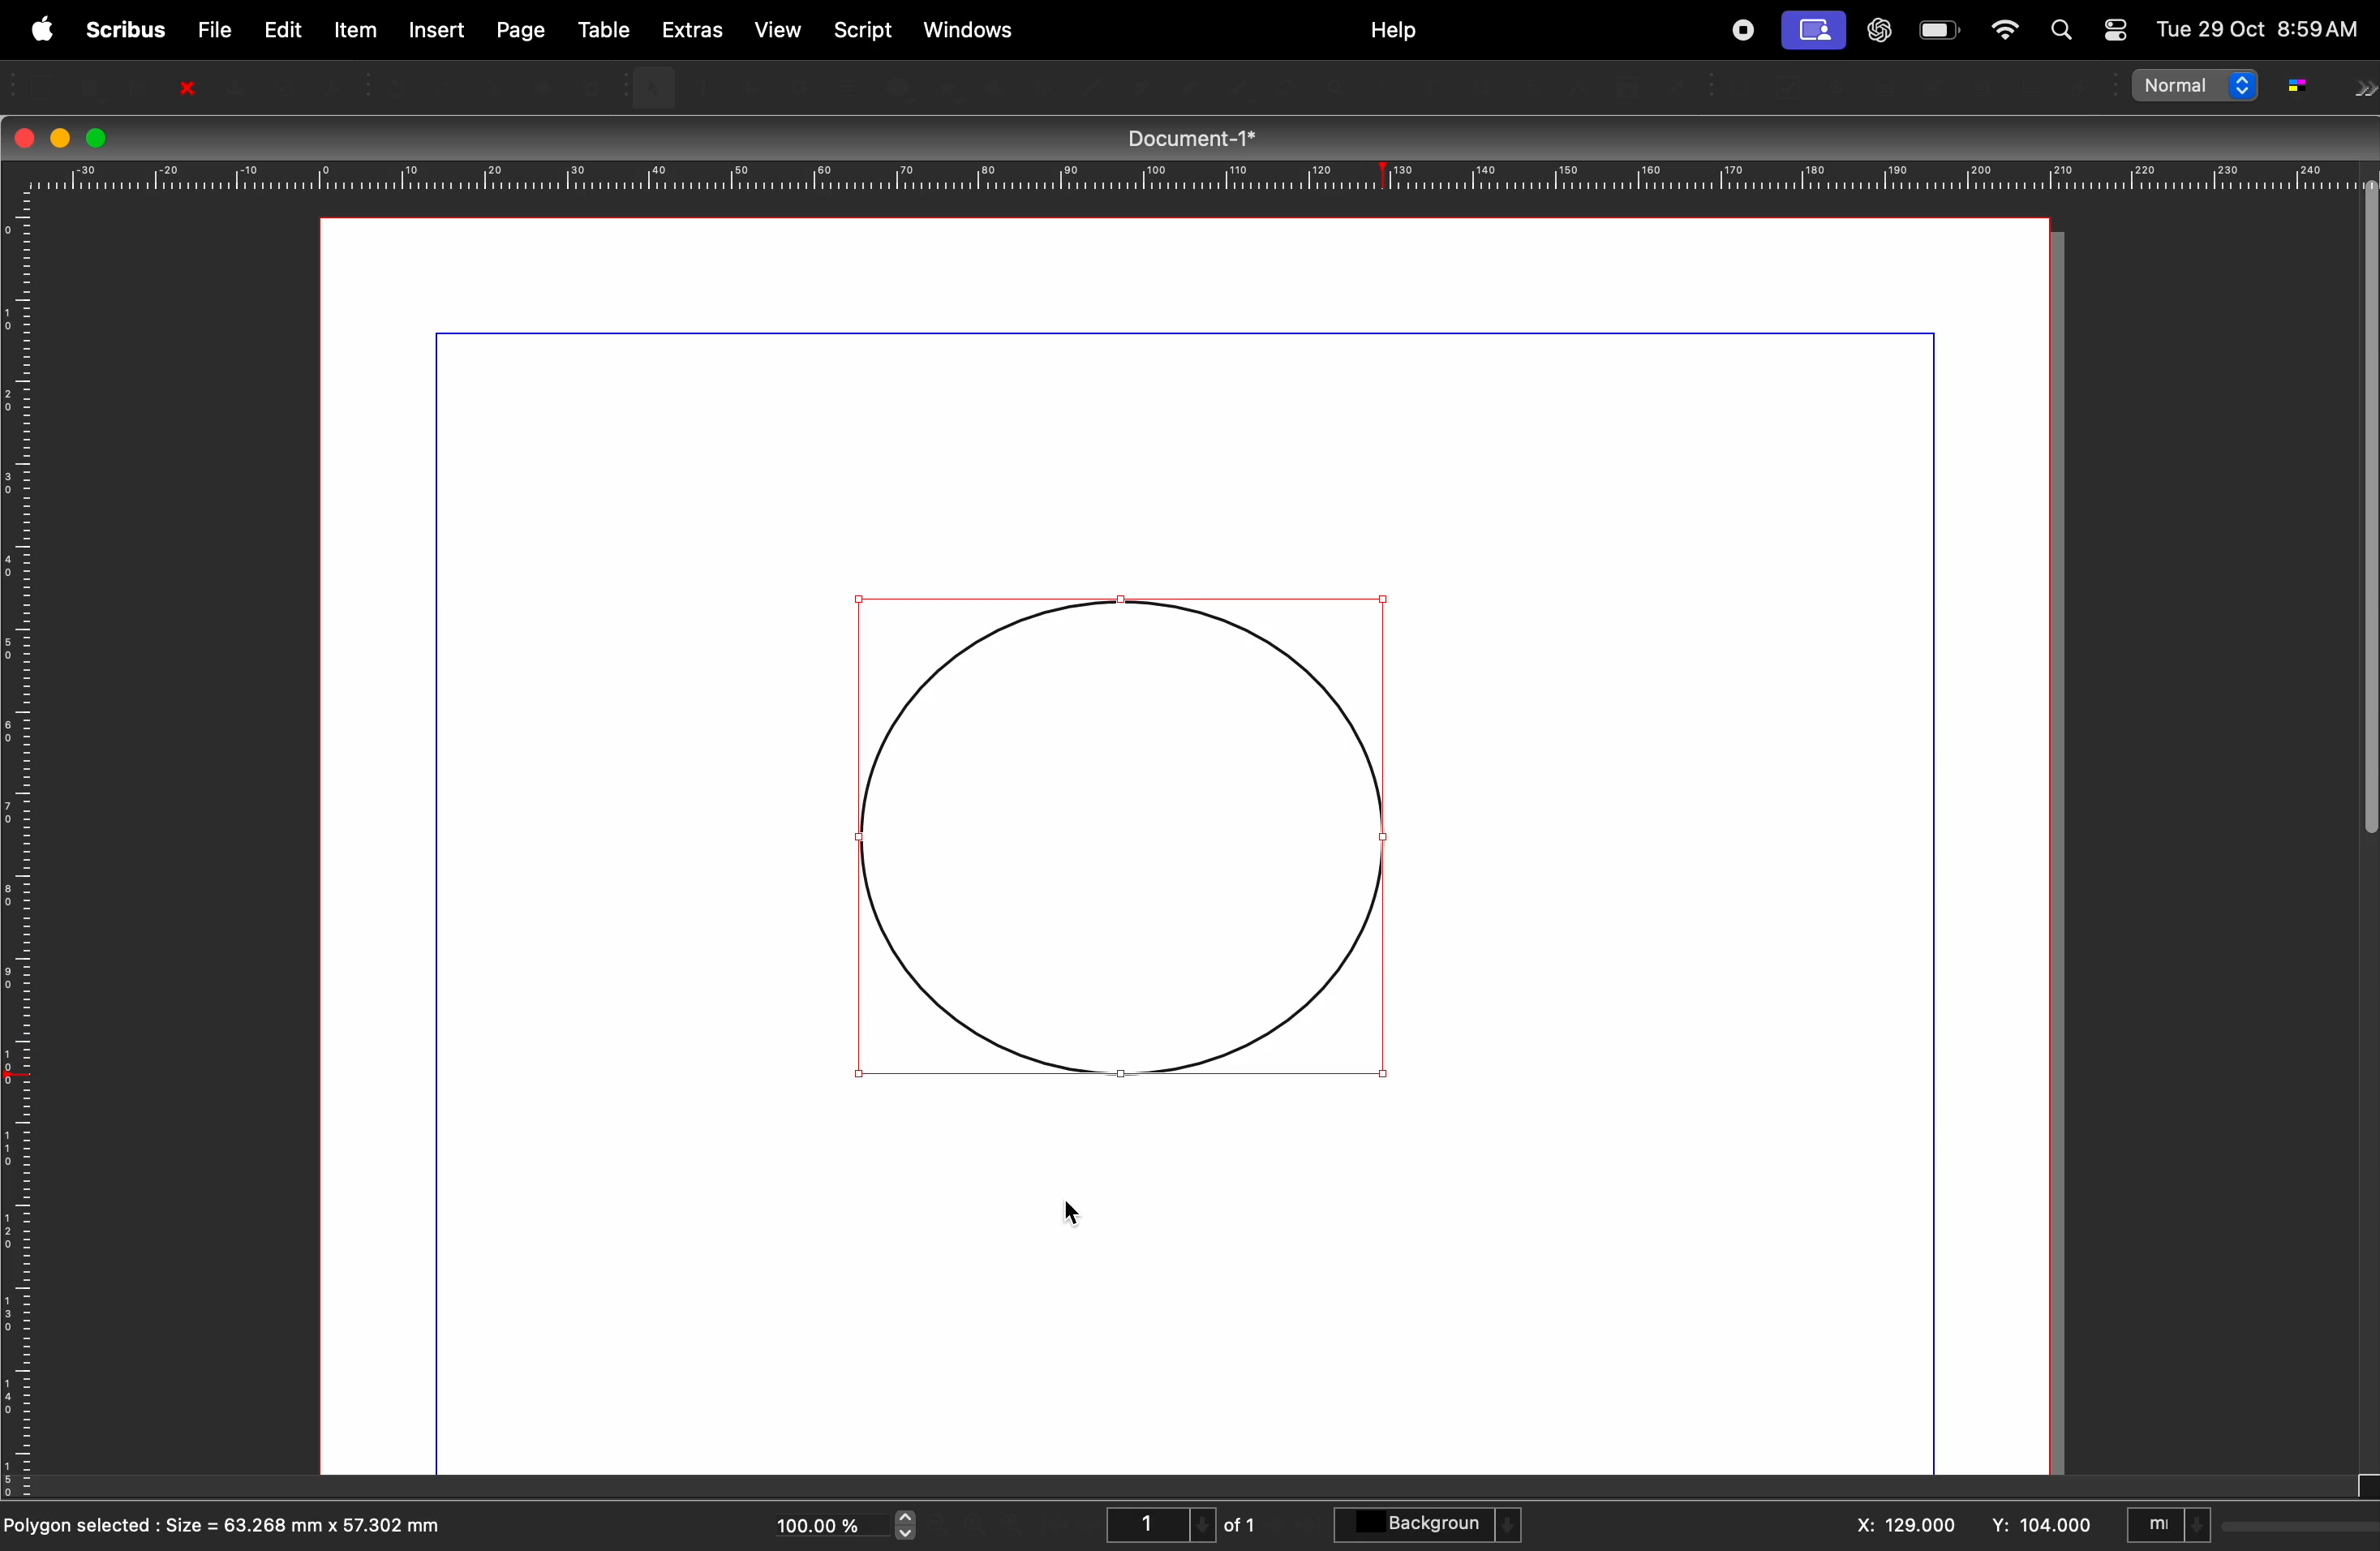 This screenshot has width=2380, height=1551. What do you see at coordinates (992, 86) in the screenshot?
I see `Arc` at bounding box center [992, 86].